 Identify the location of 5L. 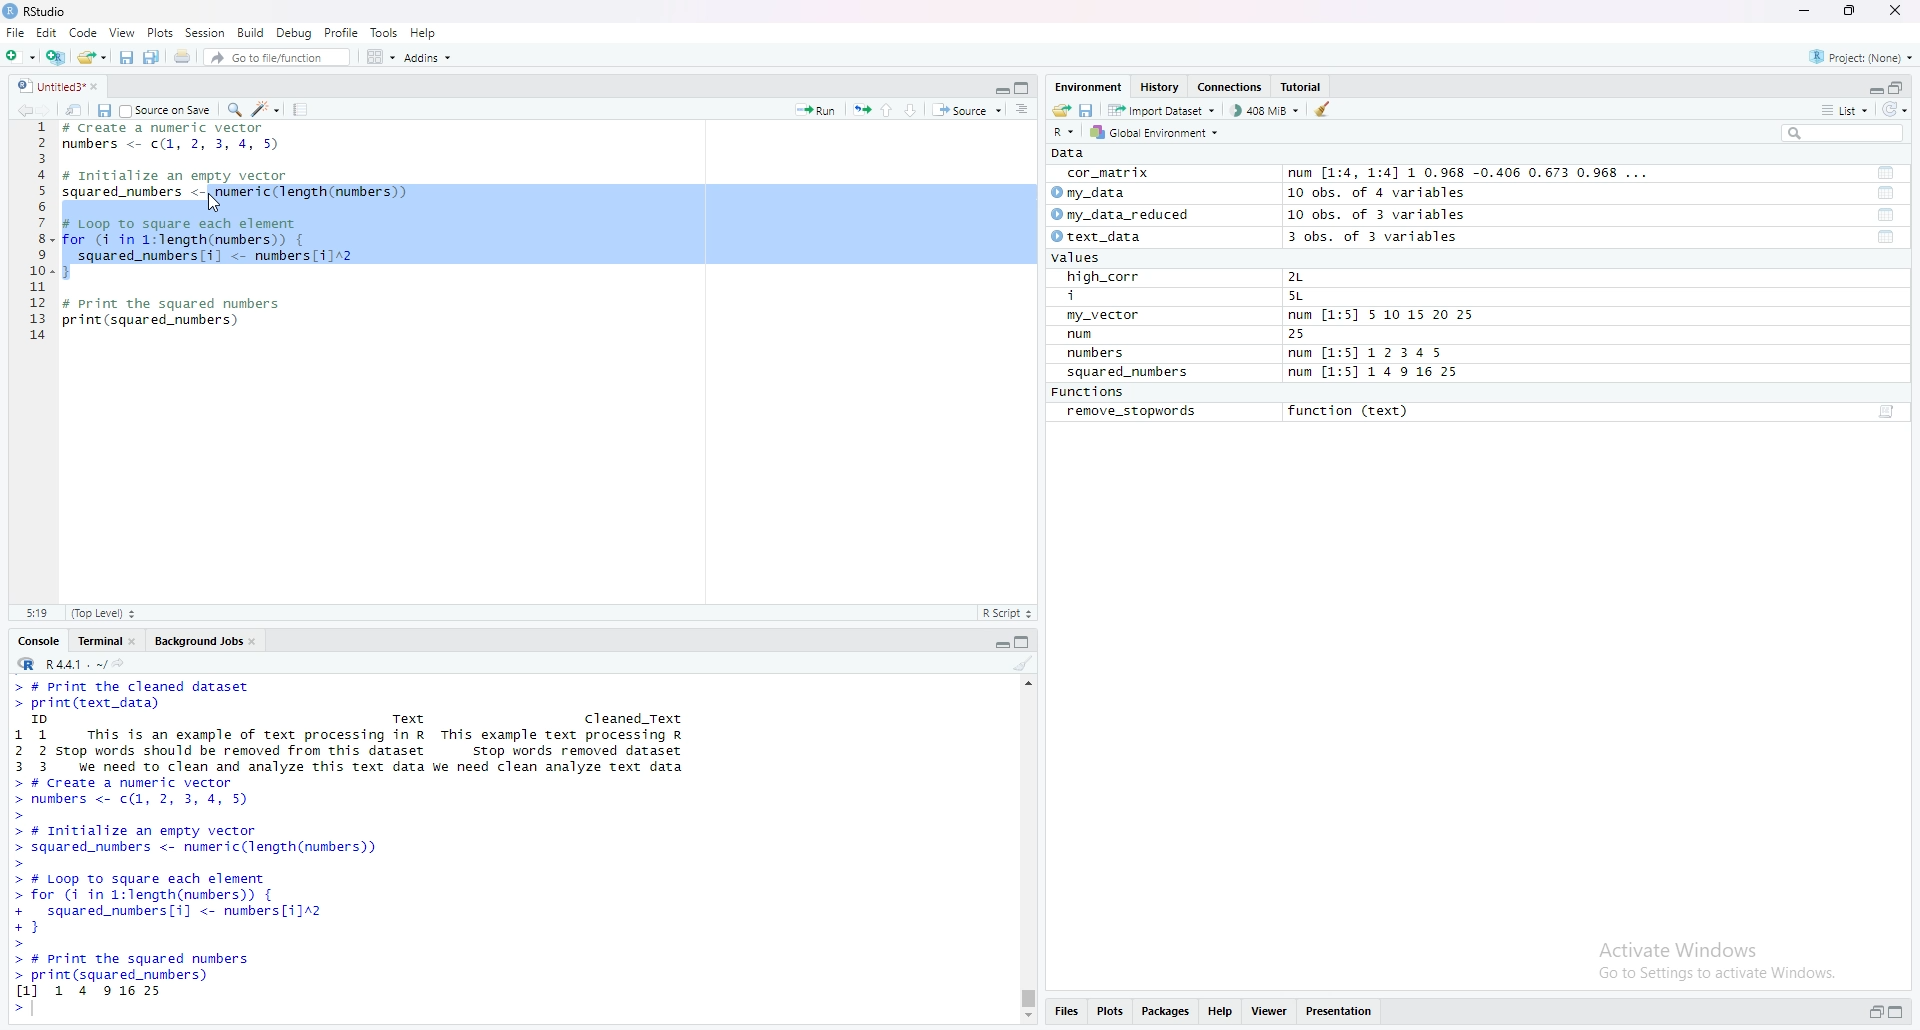
(1300, 297).